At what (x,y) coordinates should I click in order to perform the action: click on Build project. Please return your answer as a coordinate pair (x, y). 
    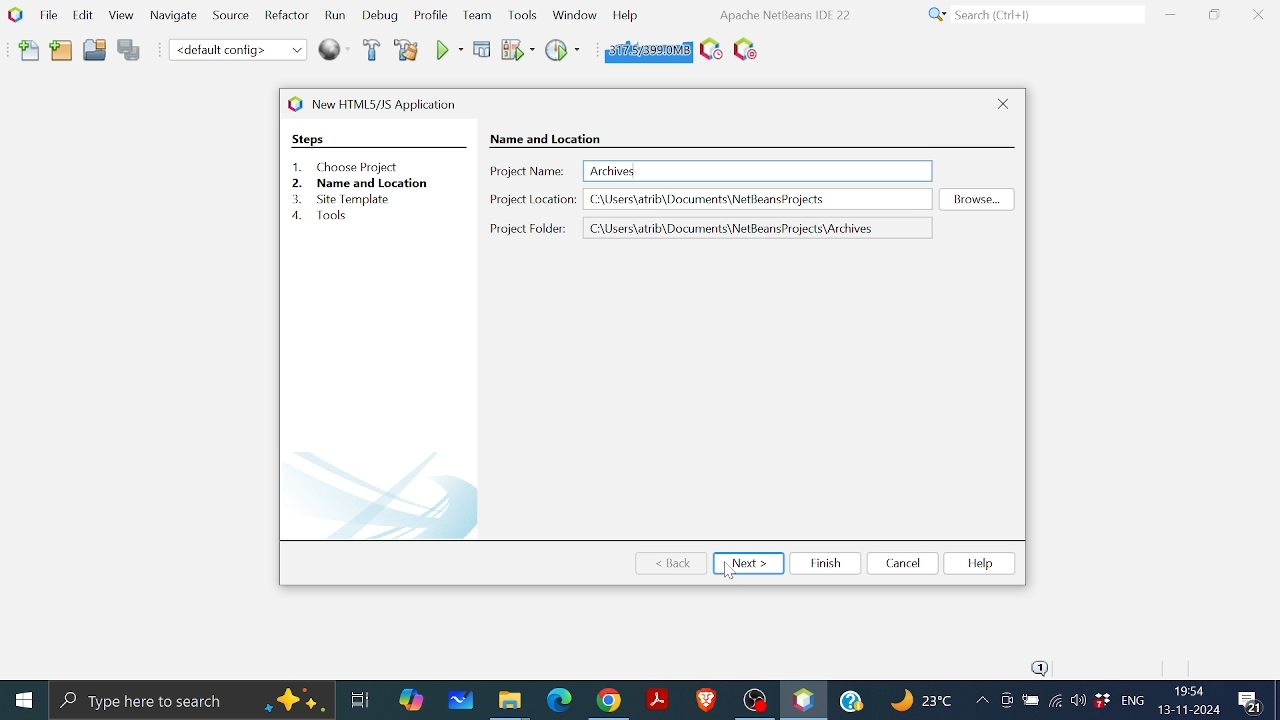
    Looking at the image, I should click on (373, 51).